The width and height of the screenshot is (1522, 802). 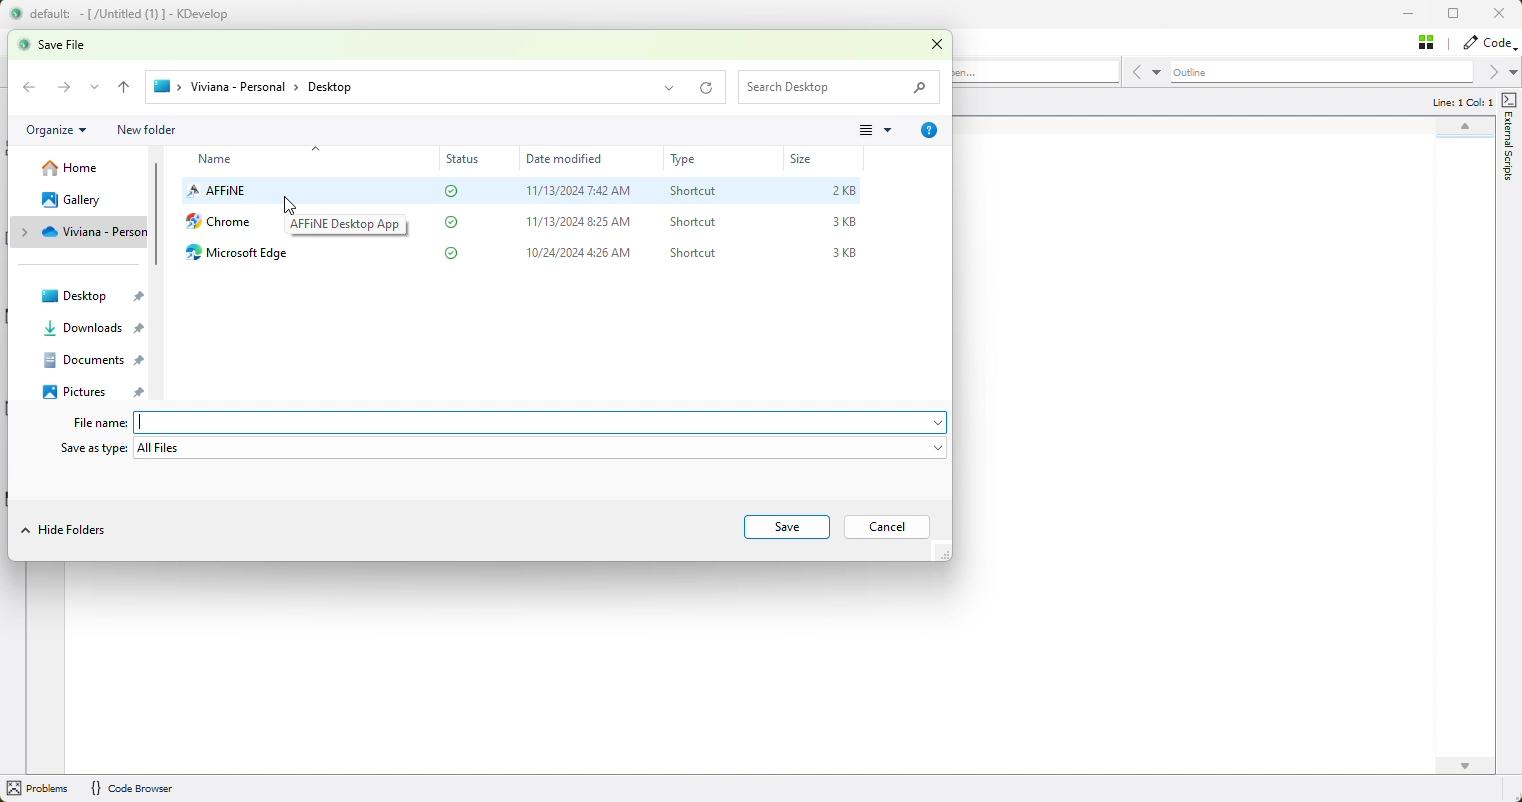 I want to click on File name:, so click(x=100, y=424).